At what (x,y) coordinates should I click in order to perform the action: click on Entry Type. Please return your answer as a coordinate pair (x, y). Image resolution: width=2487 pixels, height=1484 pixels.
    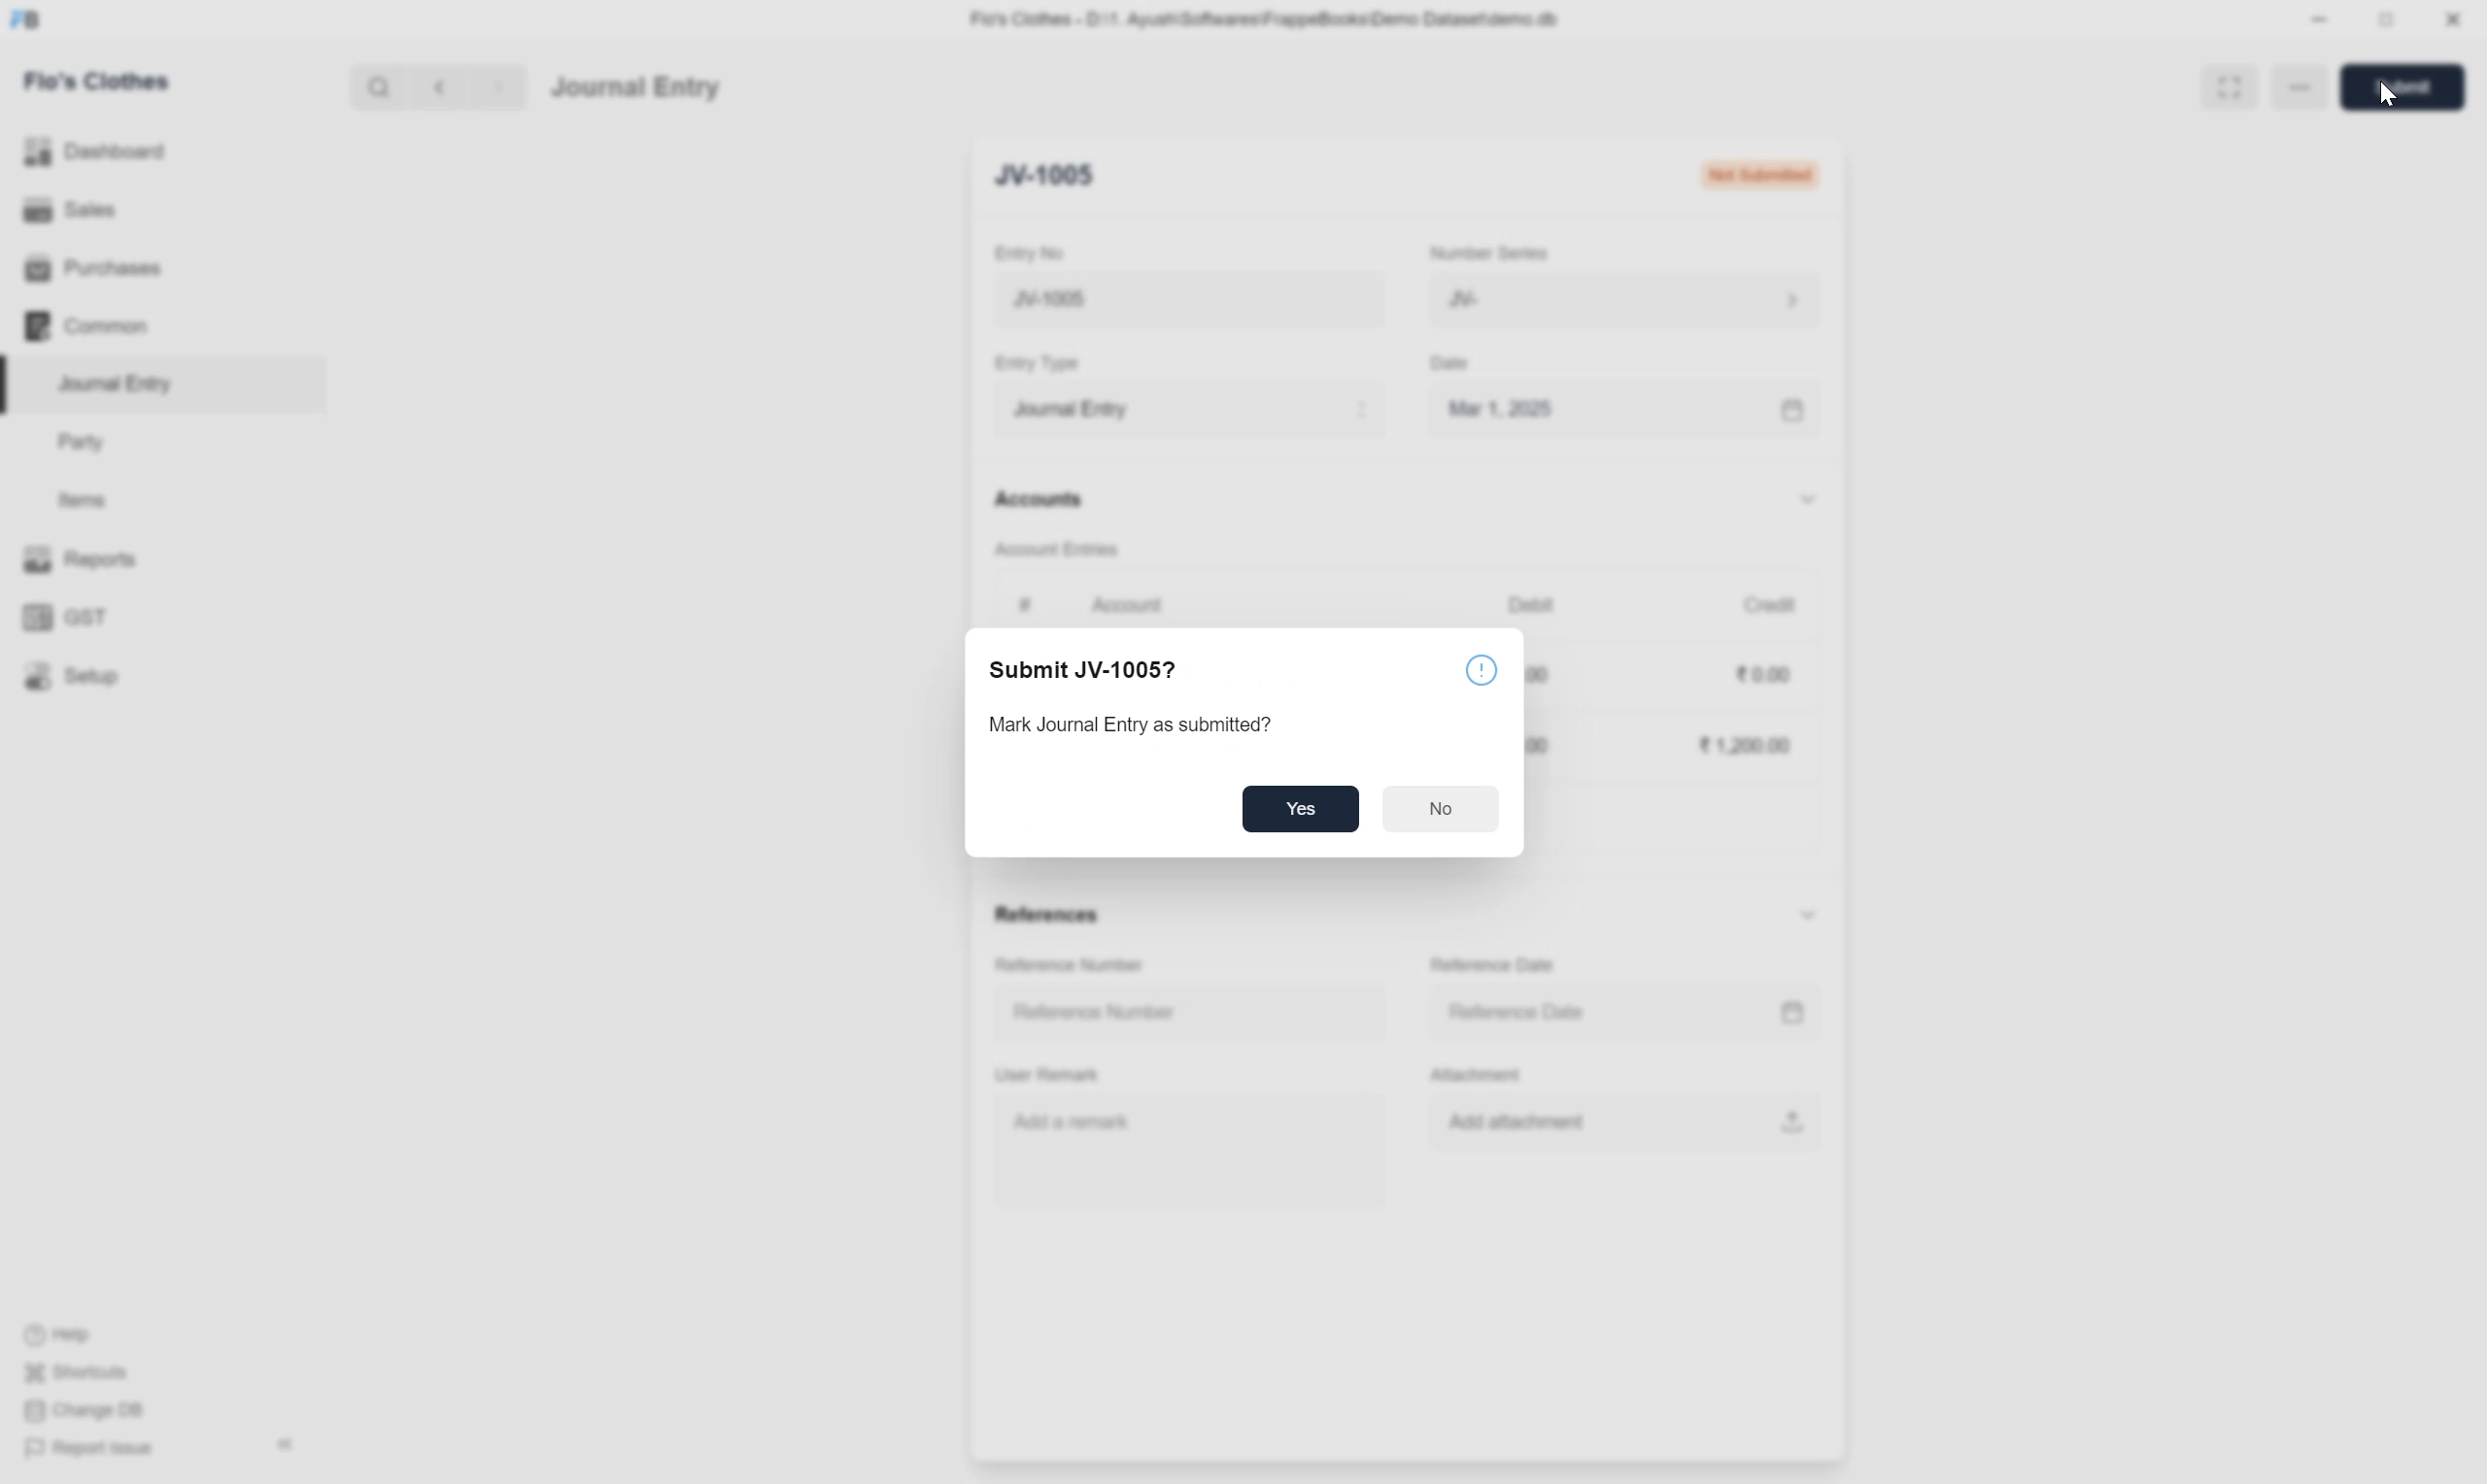
    Looking at the image, I should click on (1044, 363).